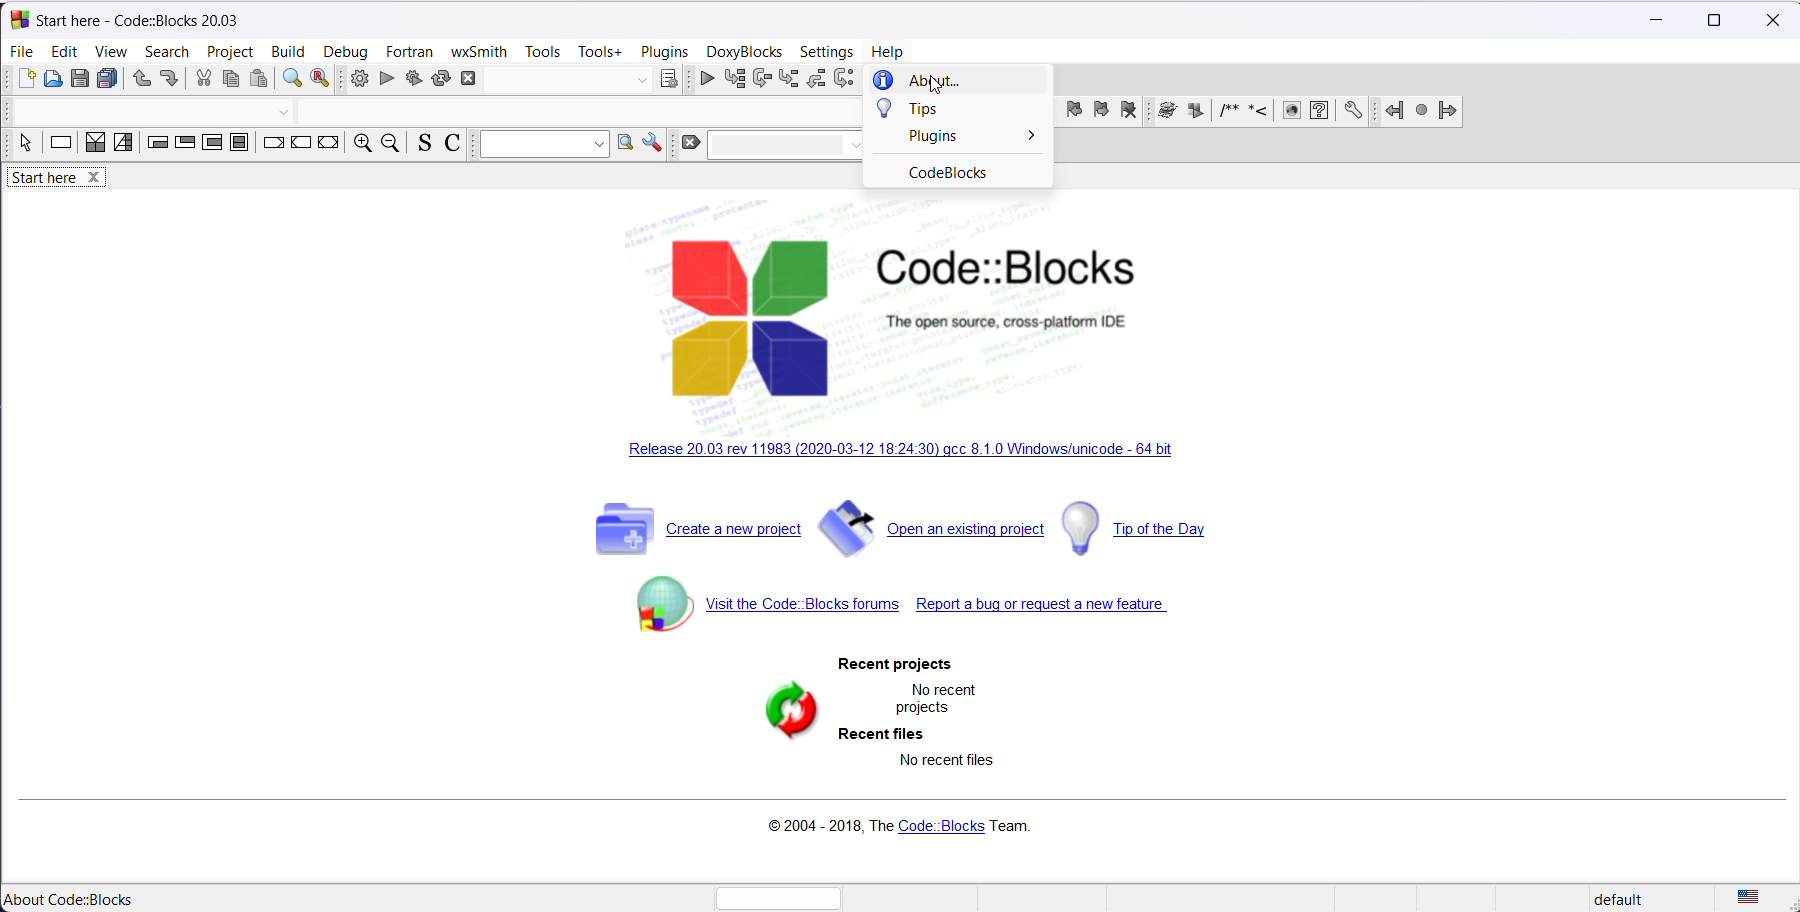  I want to click on comment, so click(1261, 112).